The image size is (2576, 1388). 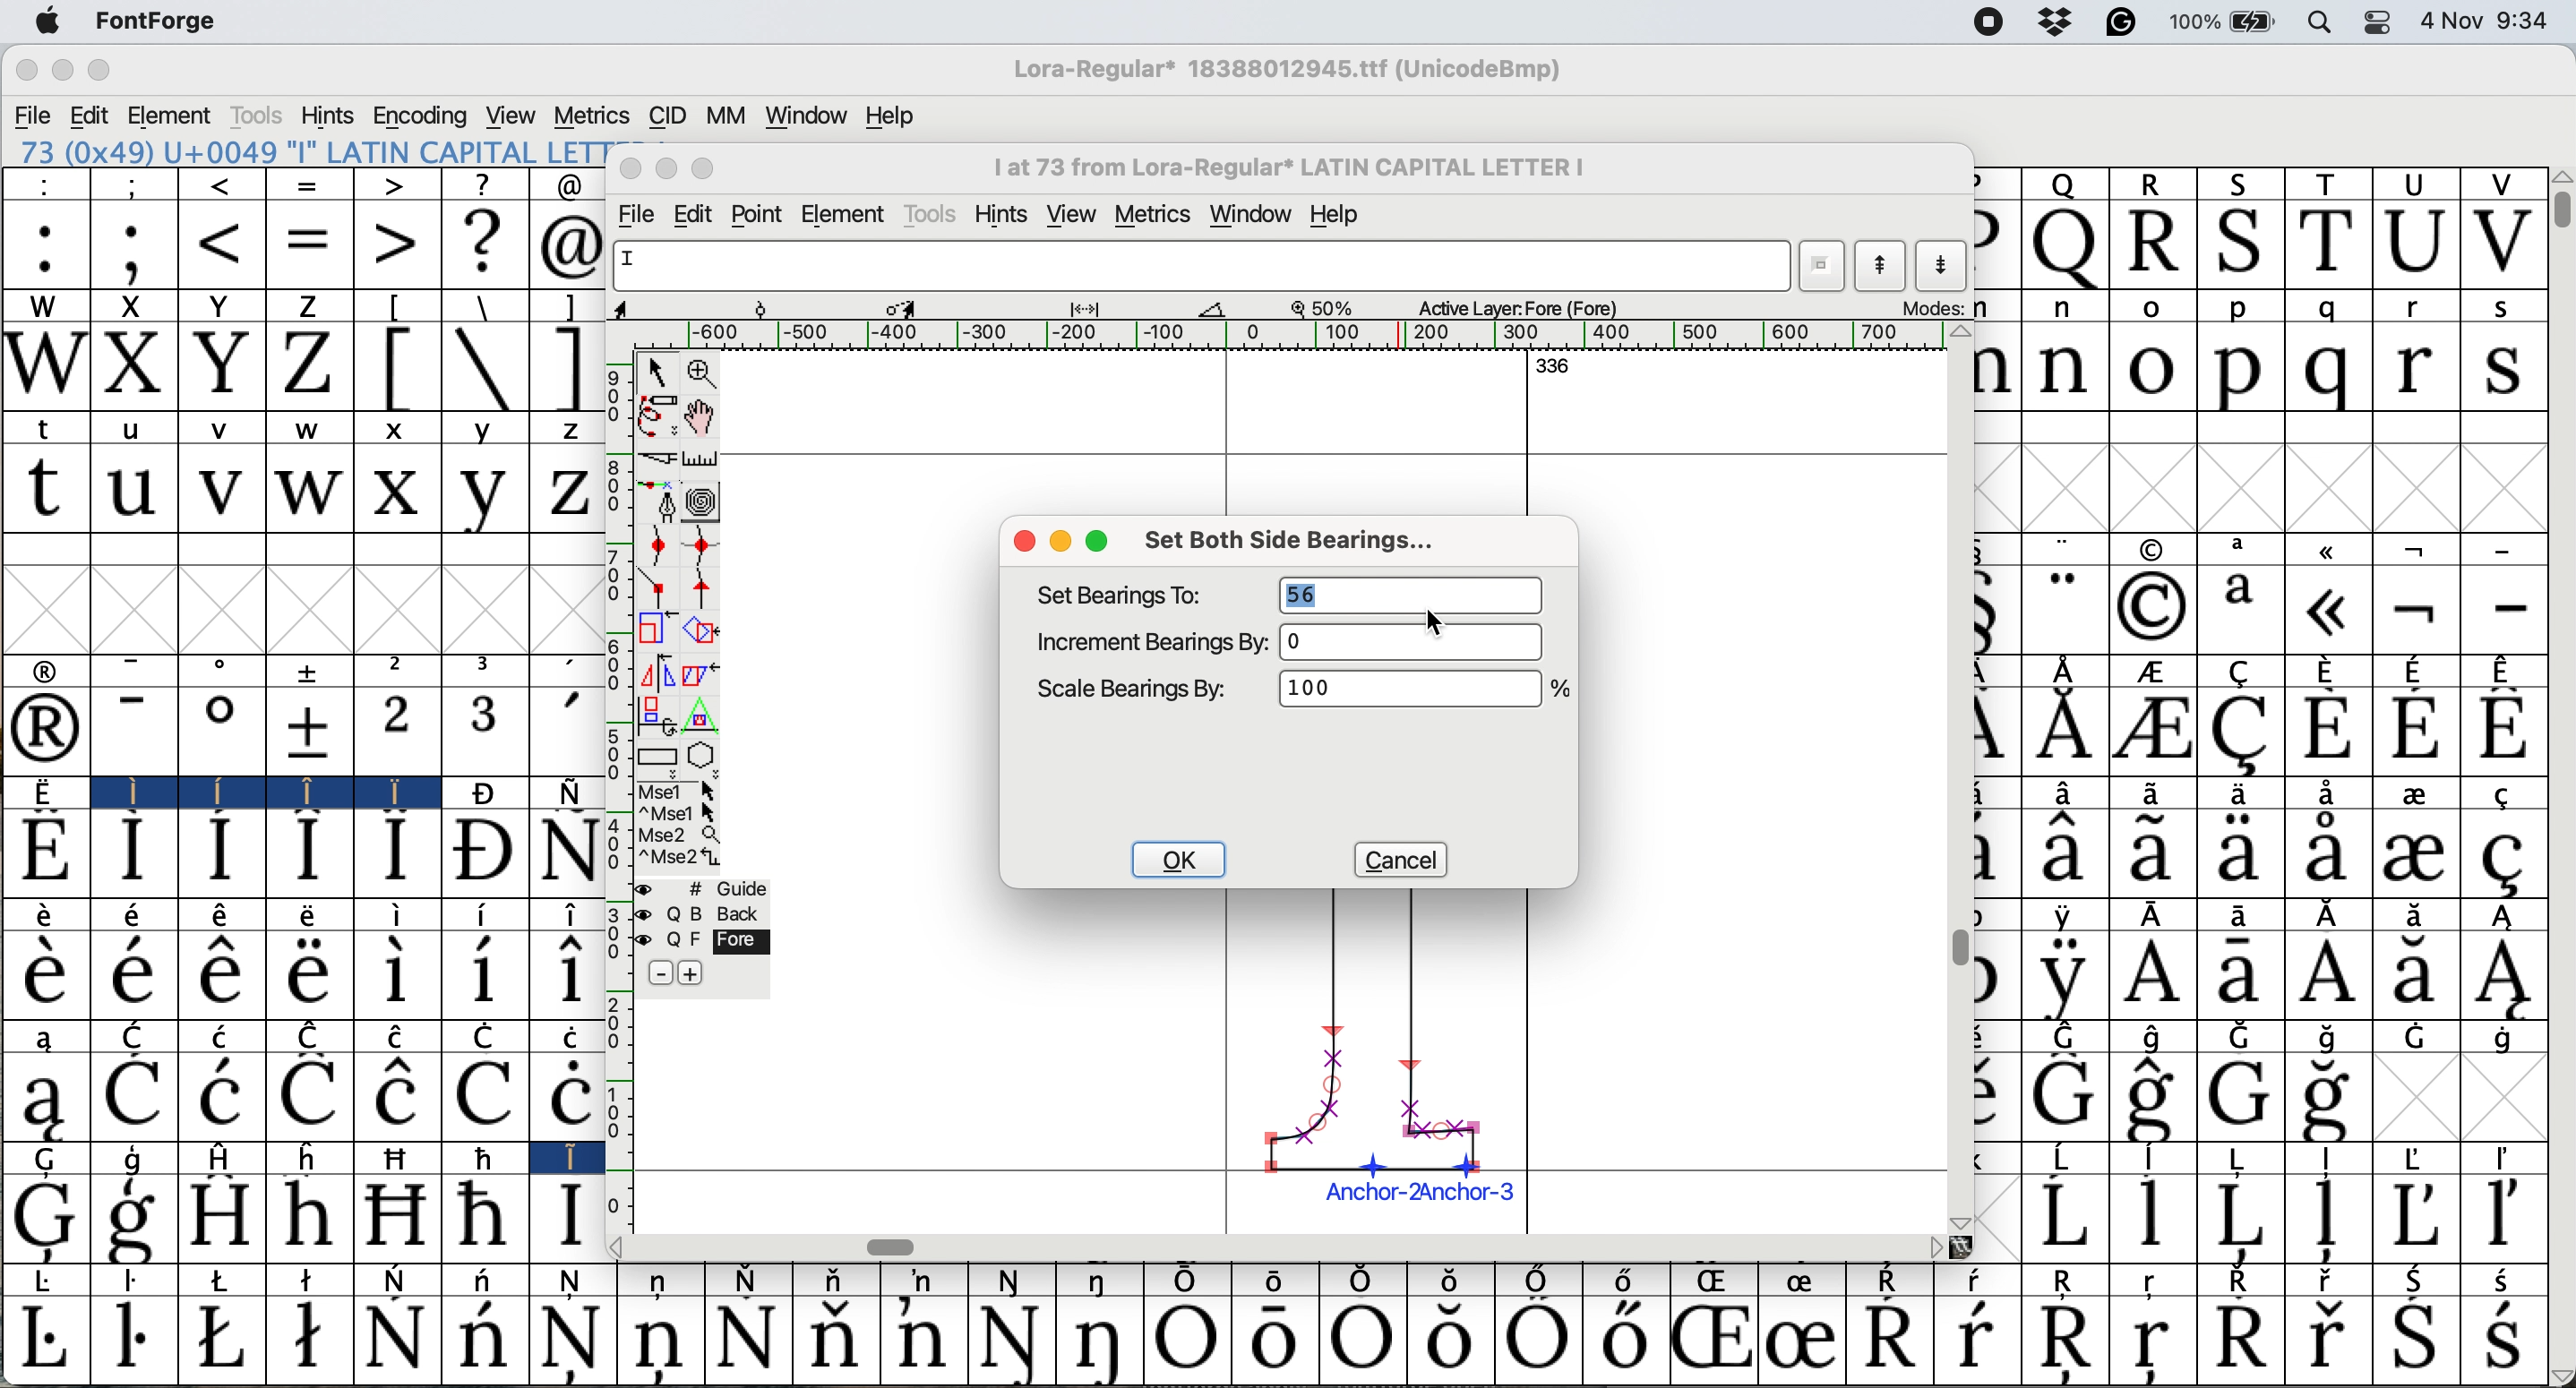 I want to click on Symbol, so click(x=2332, y=915).